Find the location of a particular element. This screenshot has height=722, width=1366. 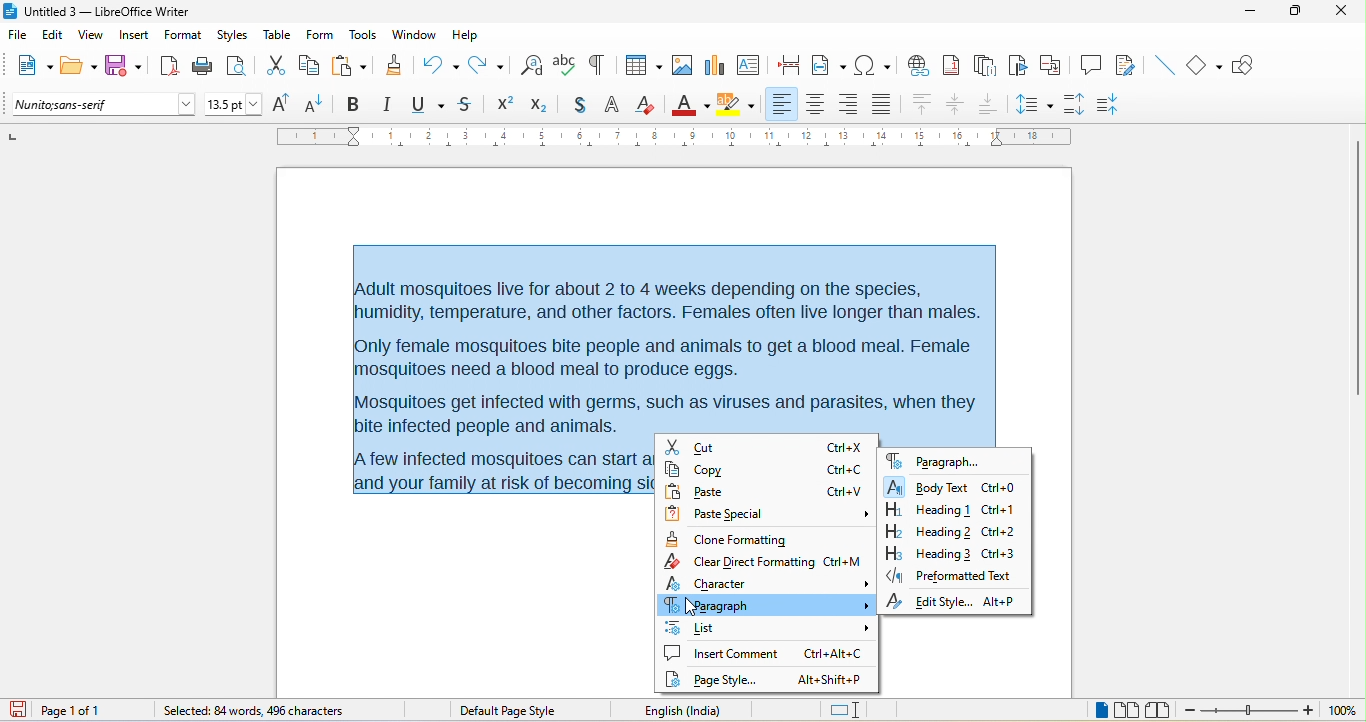

align center is located at coordinates (816, 105).